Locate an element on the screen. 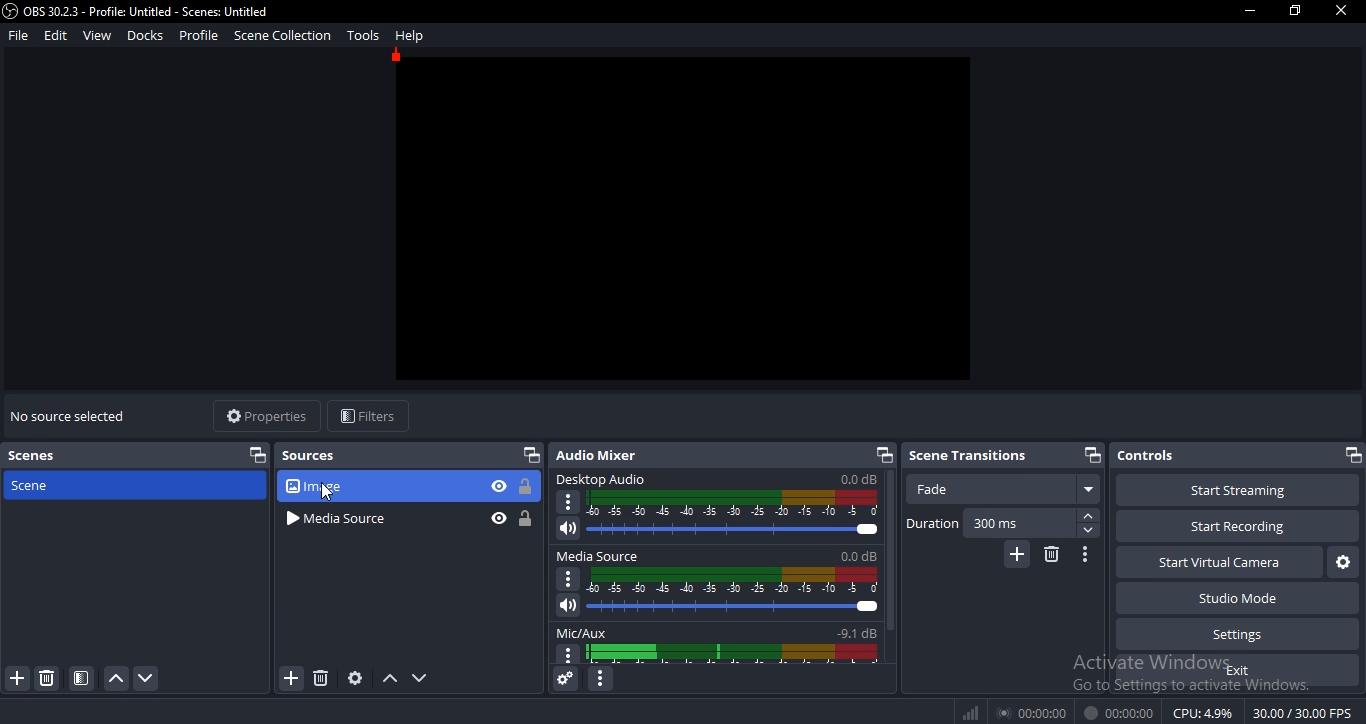  move down is located at coordinates (418, 677).